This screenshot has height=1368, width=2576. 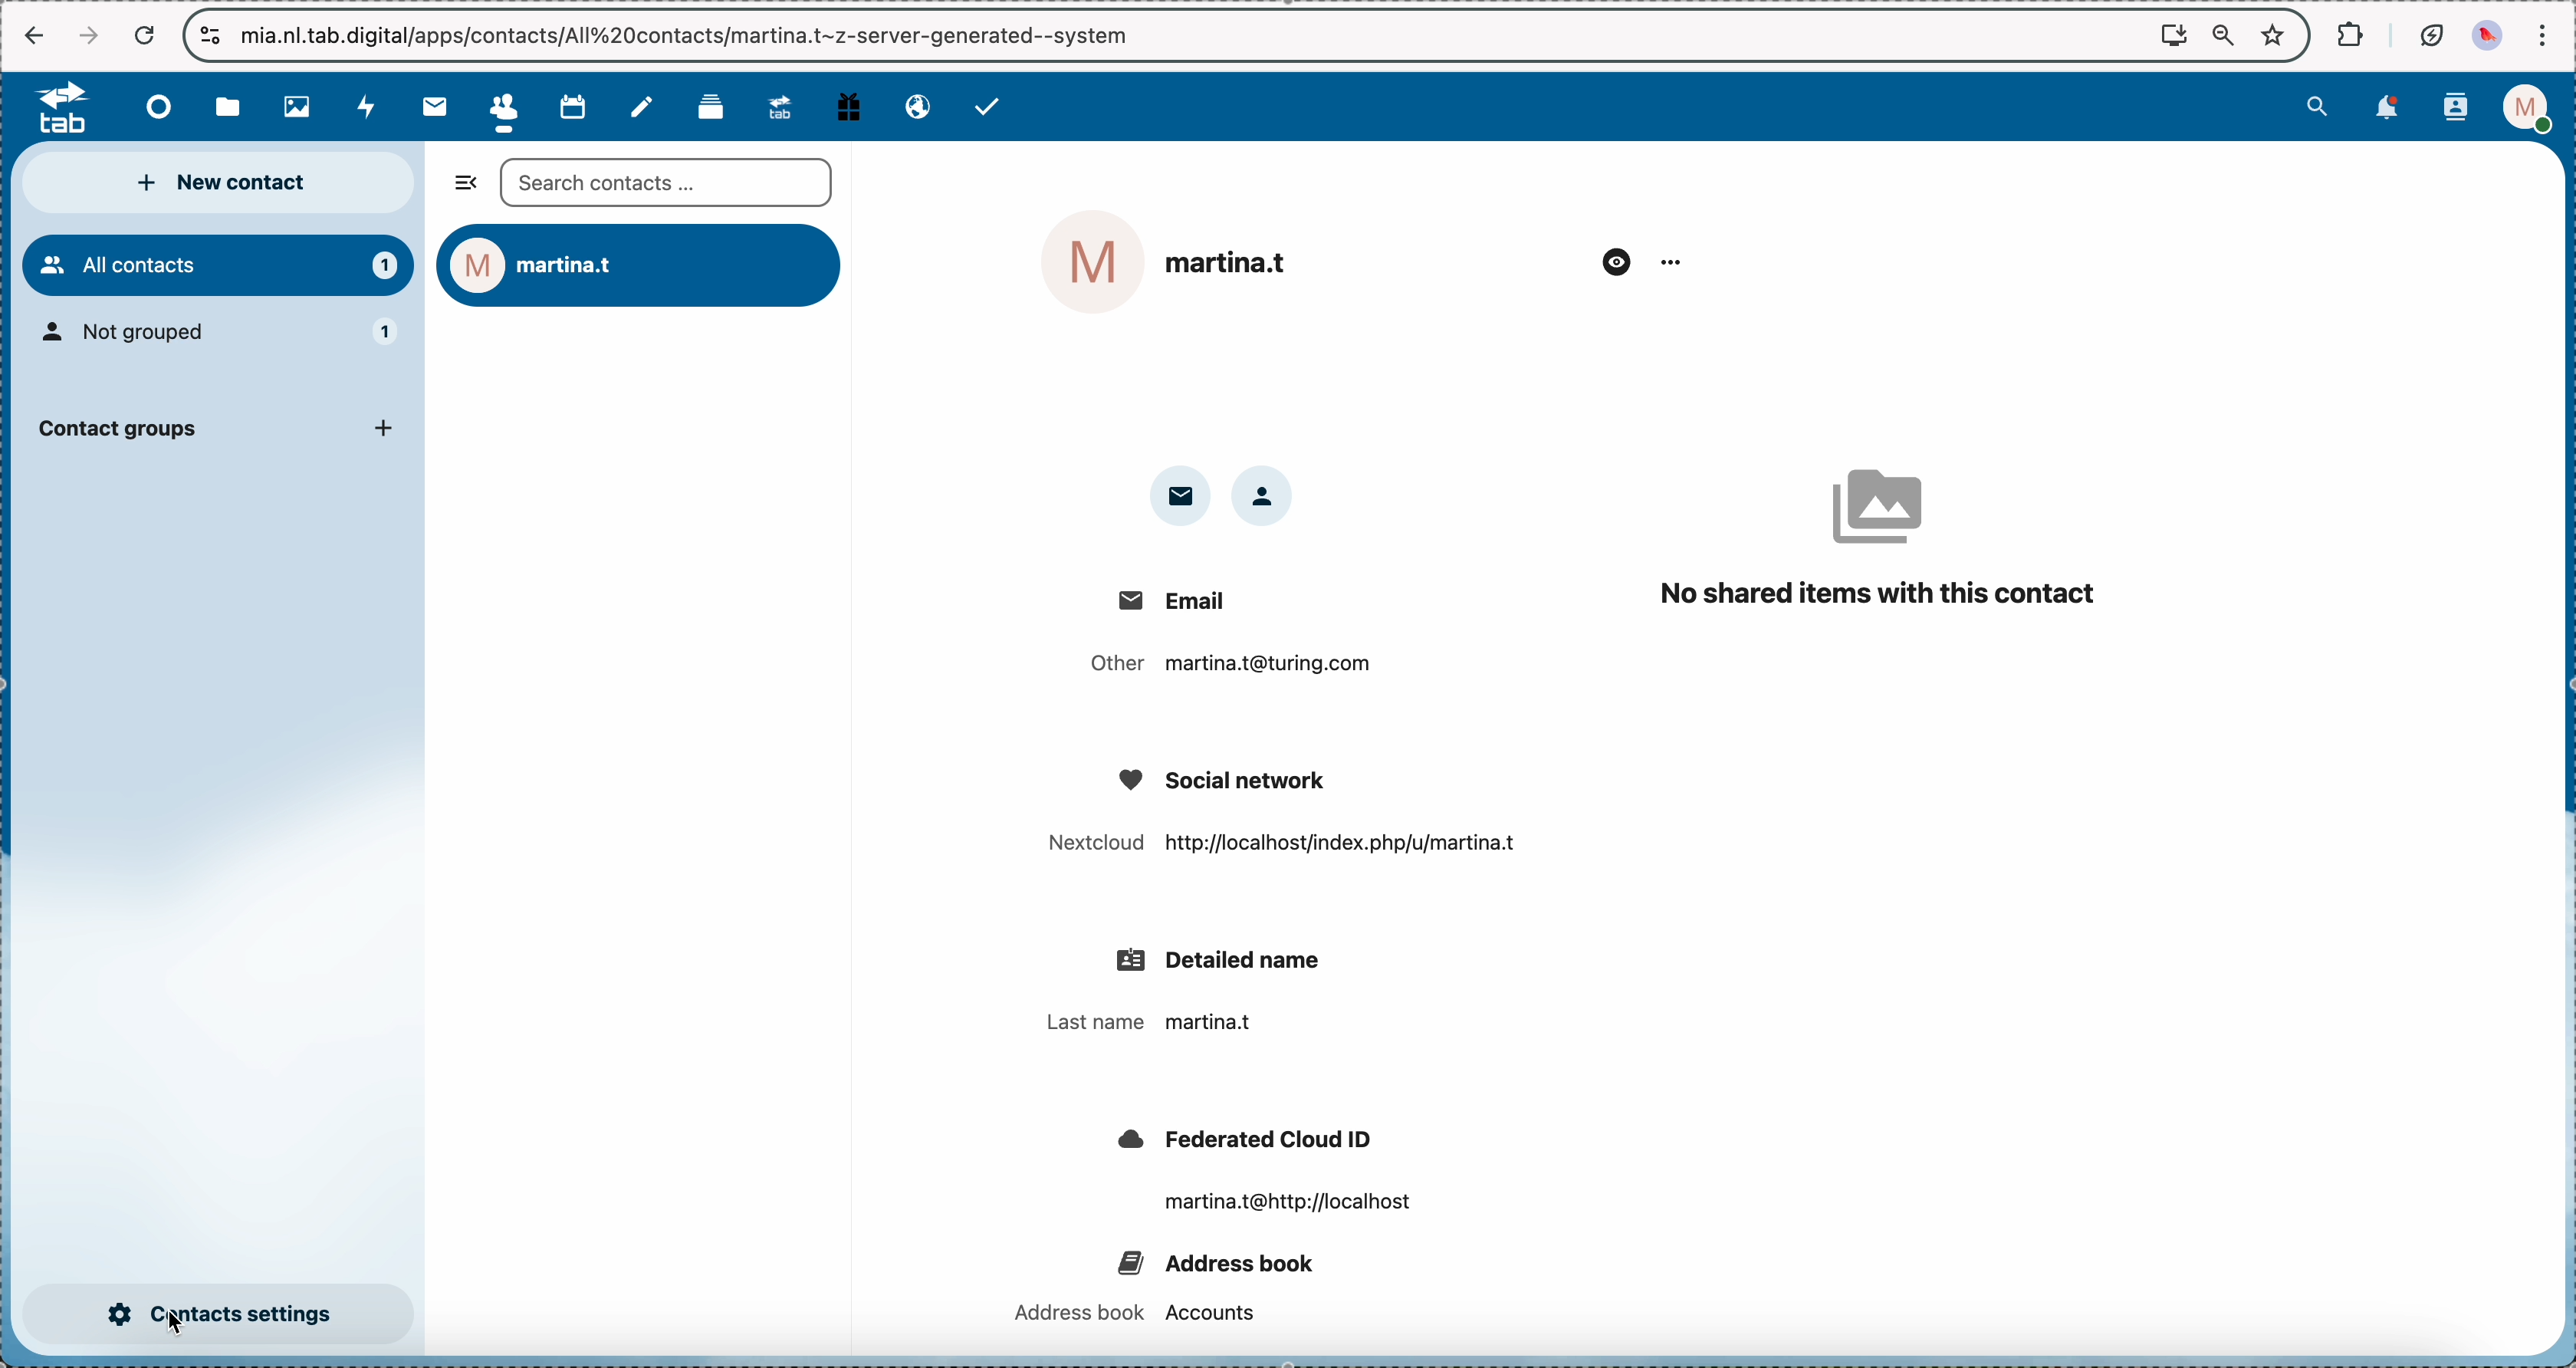 What do you see at coordinates (217, 266) in the screenshot?
I see `all contacts` at bounding box center [217, 266].